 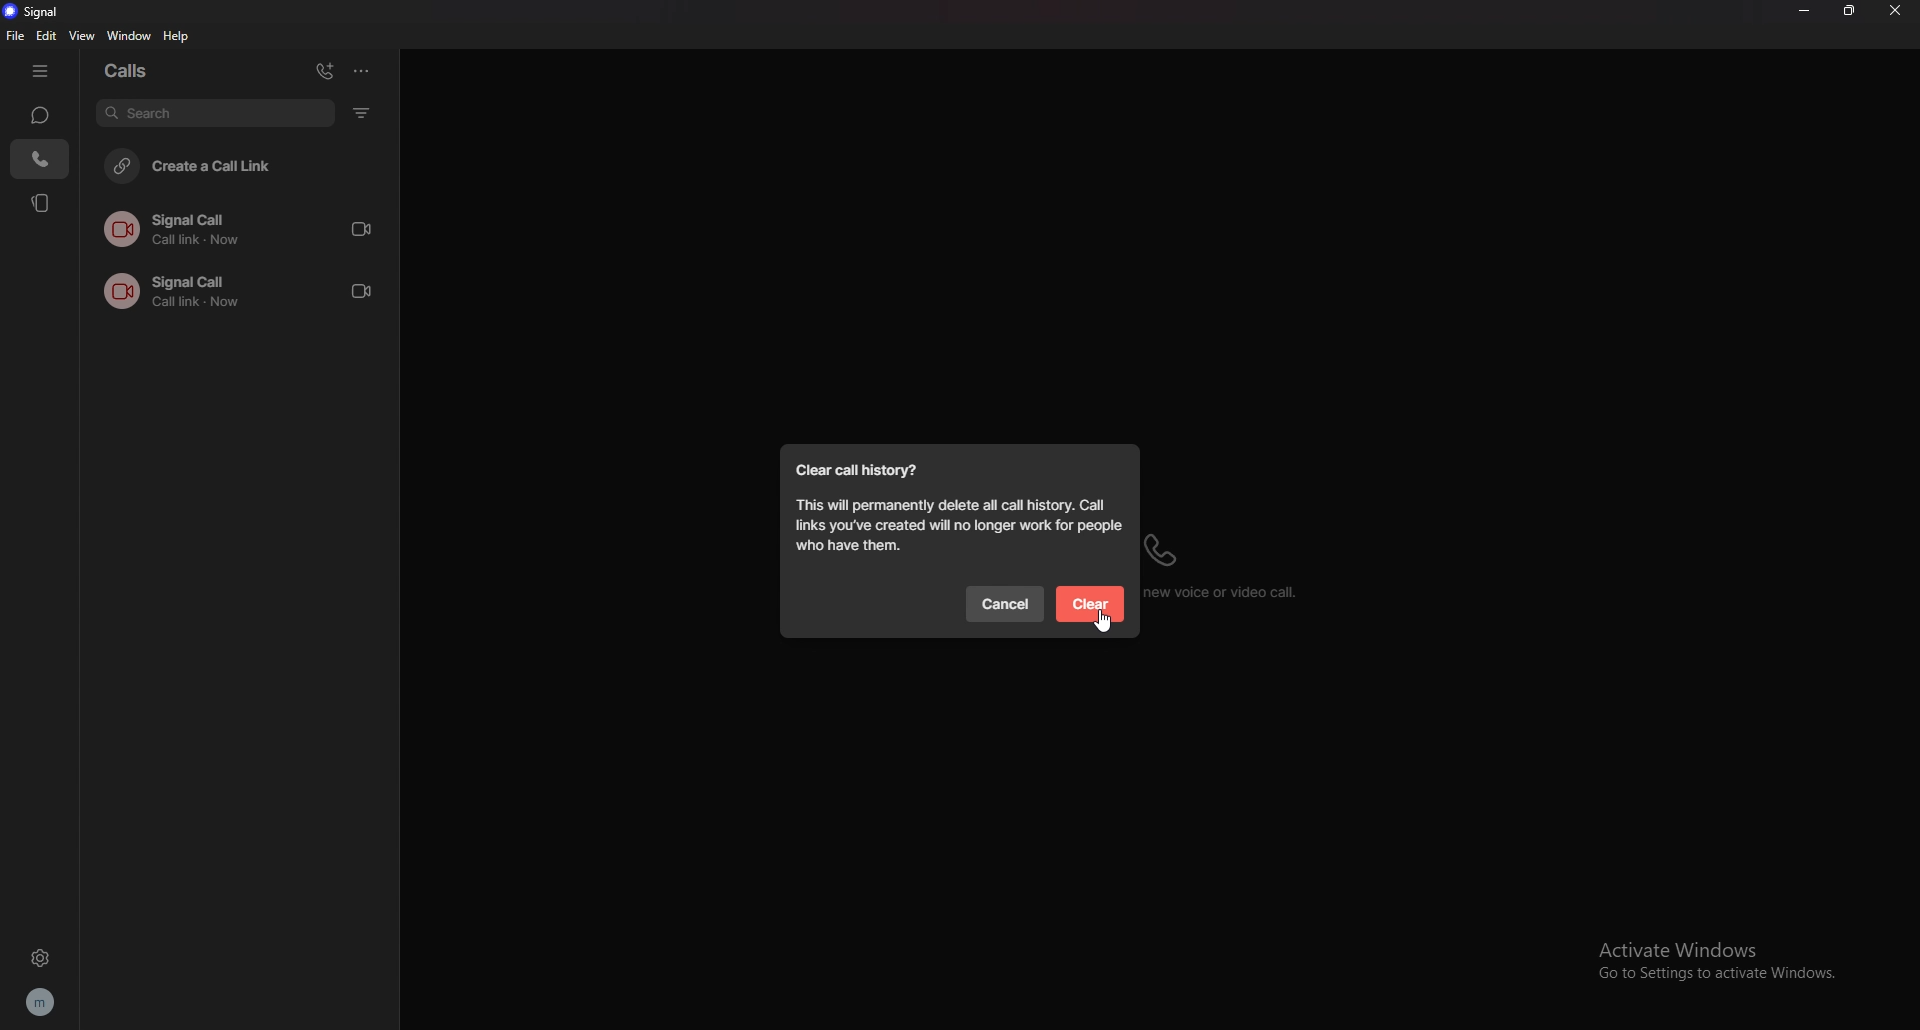 What do you see at coordinates (245, 228) in the screenshot?
I see `call` at bounding box center [245, 228].